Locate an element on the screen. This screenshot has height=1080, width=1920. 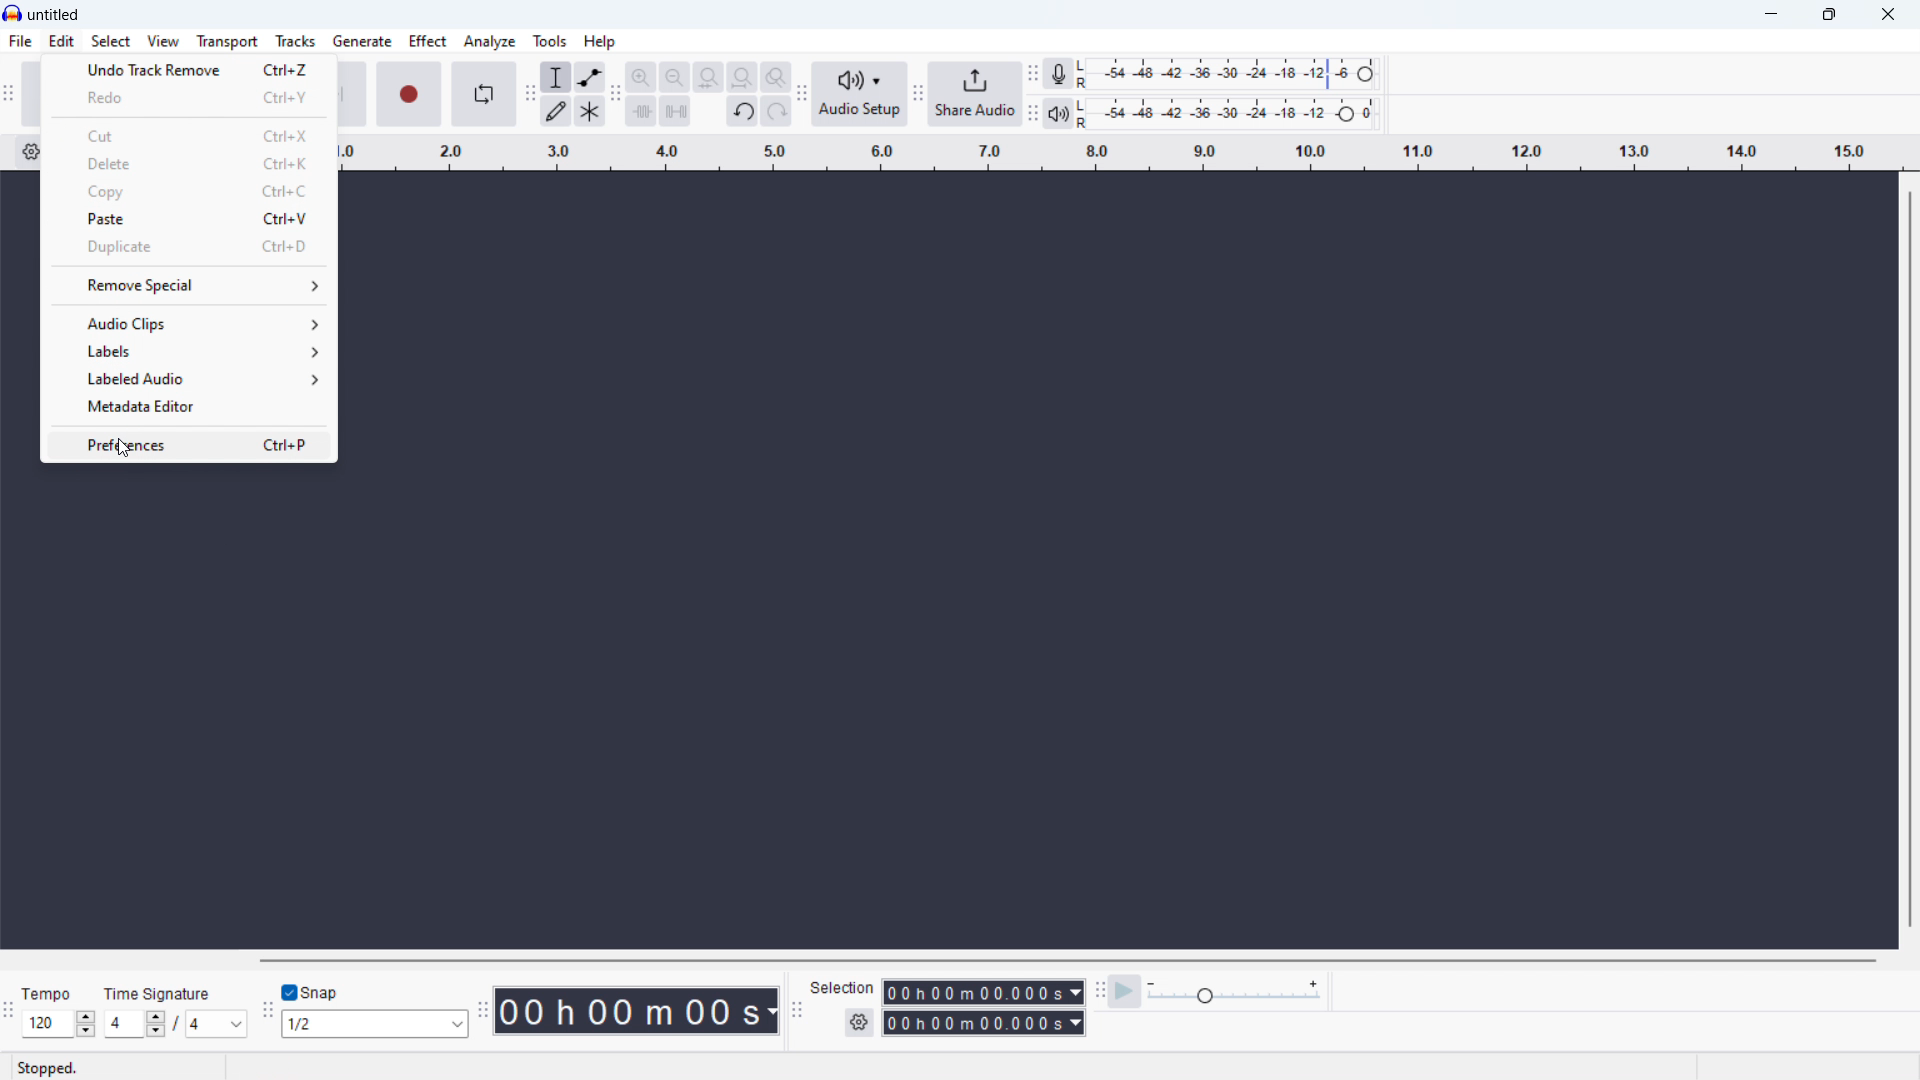
generate is located at coordinates (362, 41).